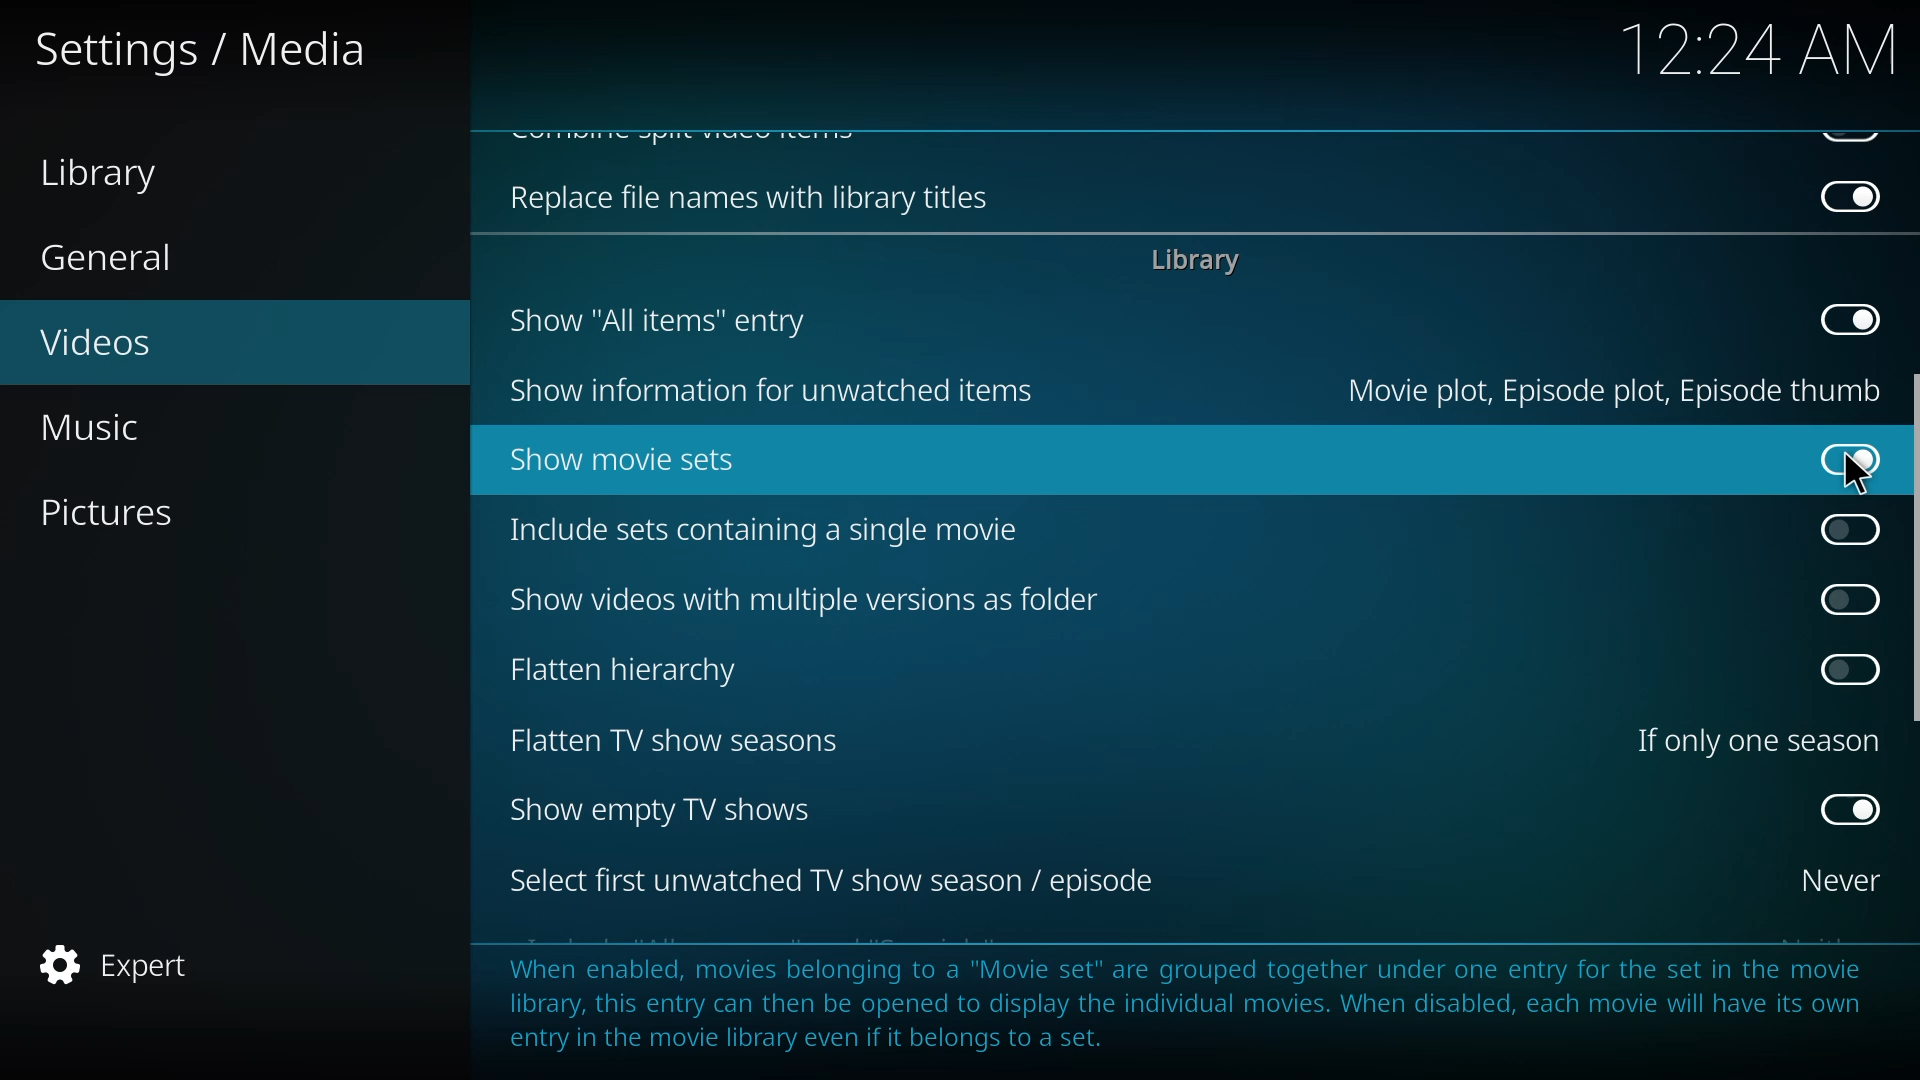  I want to click on flatten hierarchy, so click(626, 668).